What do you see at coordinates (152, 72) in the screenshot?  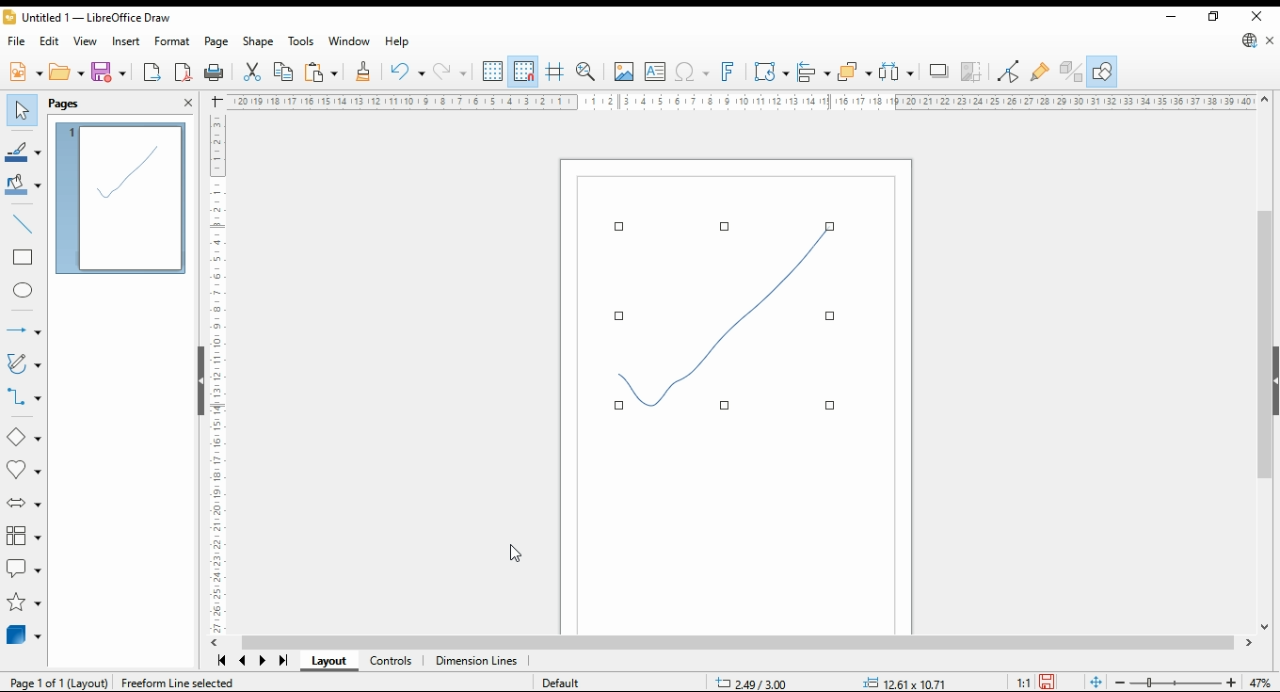 I see `export` at bounding box center [152, 72].